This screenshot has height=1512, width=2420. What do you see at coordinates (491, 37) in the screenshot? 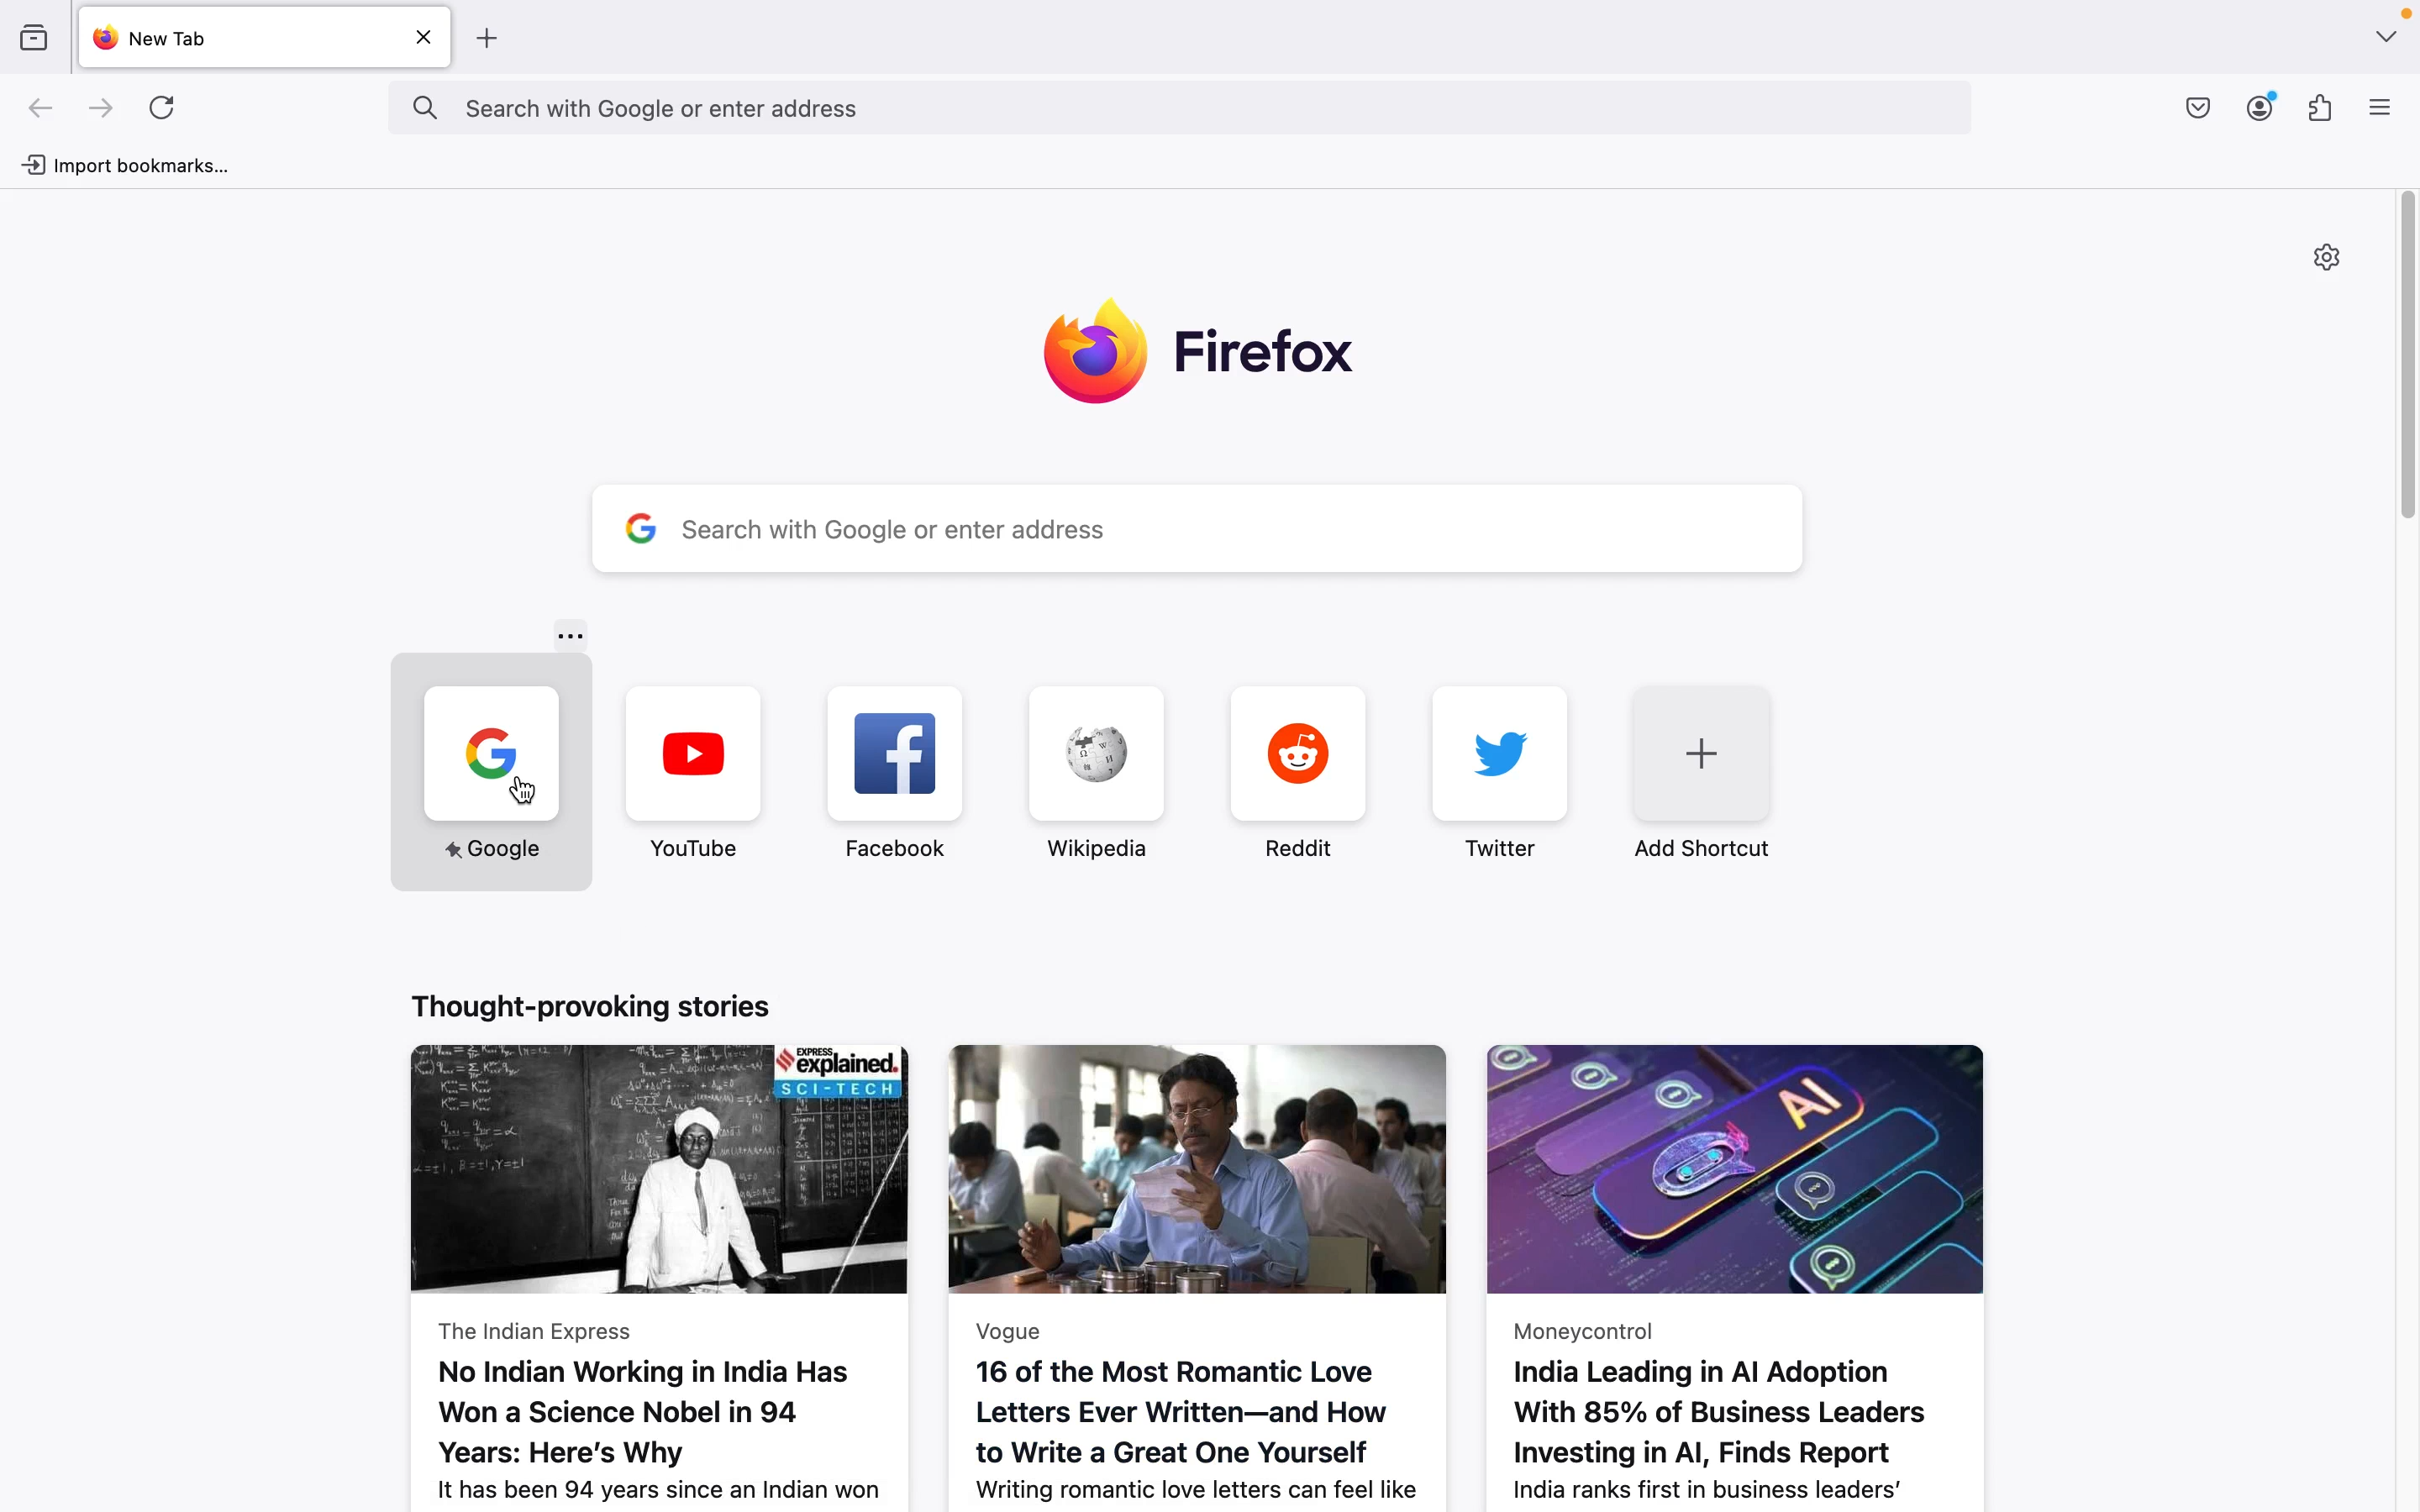
I see `add tab` at bounding box center [491, 37].